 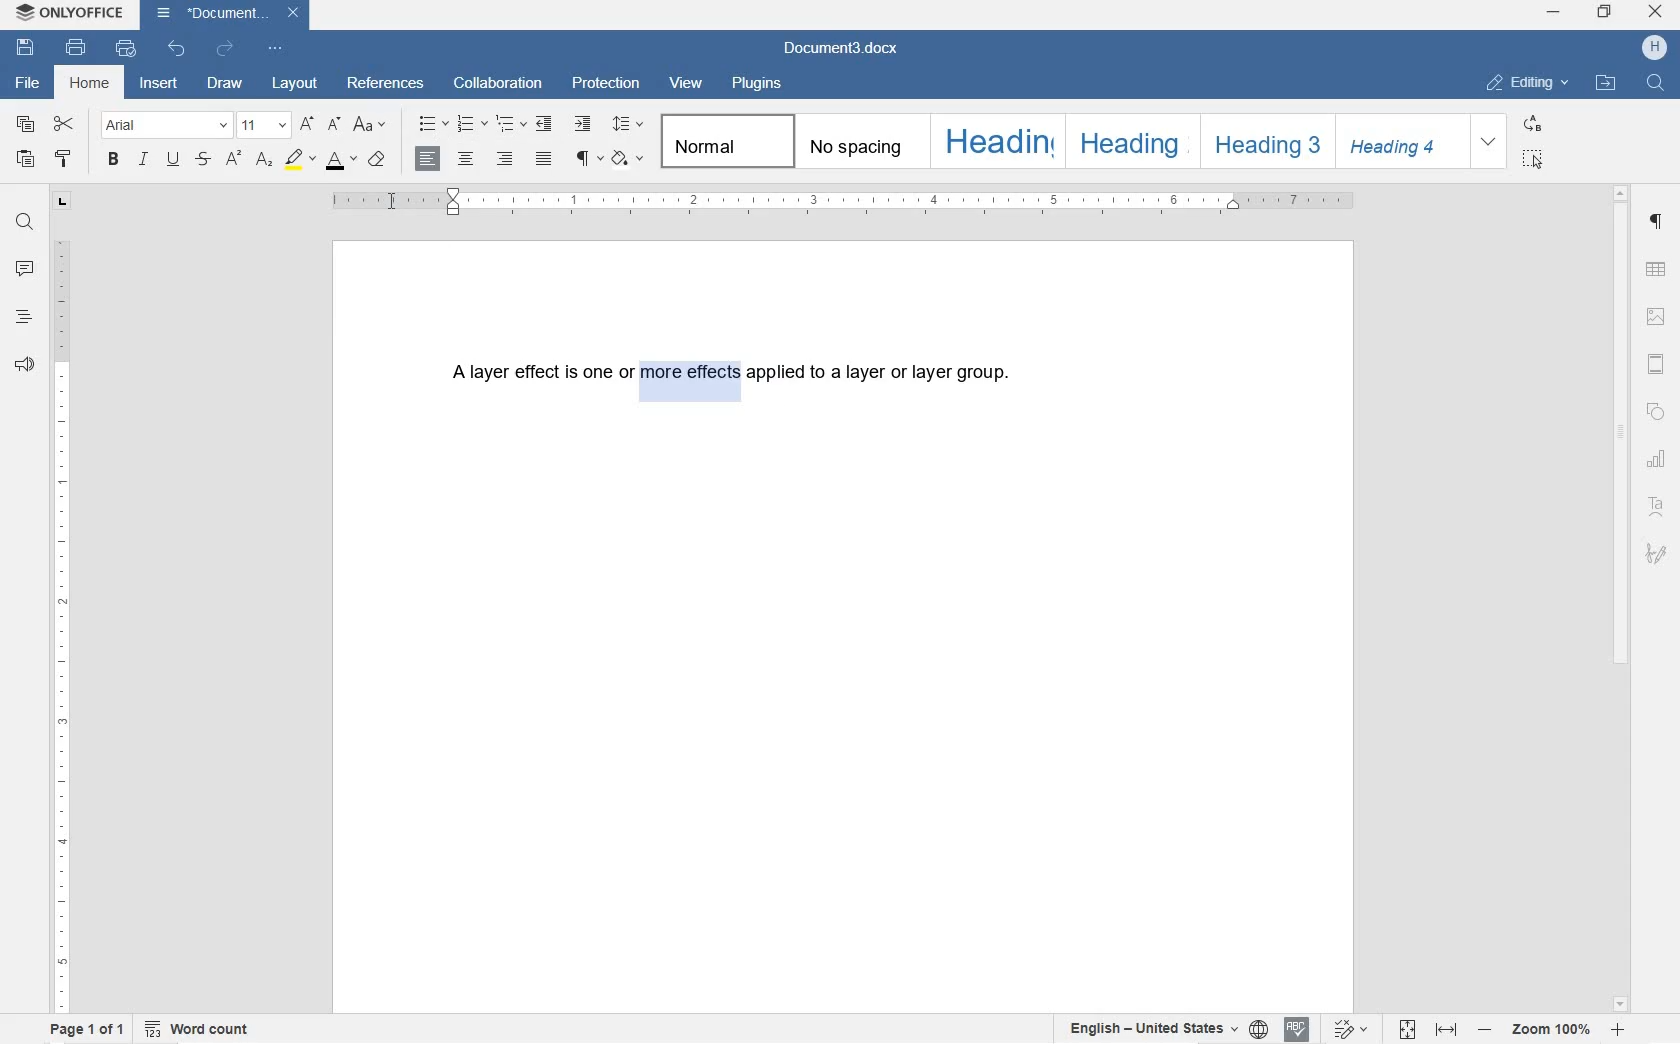 What do you see at coordinates (686, 84) in the screenshot?
I see `VIEW` at bounding box center [686, 84].